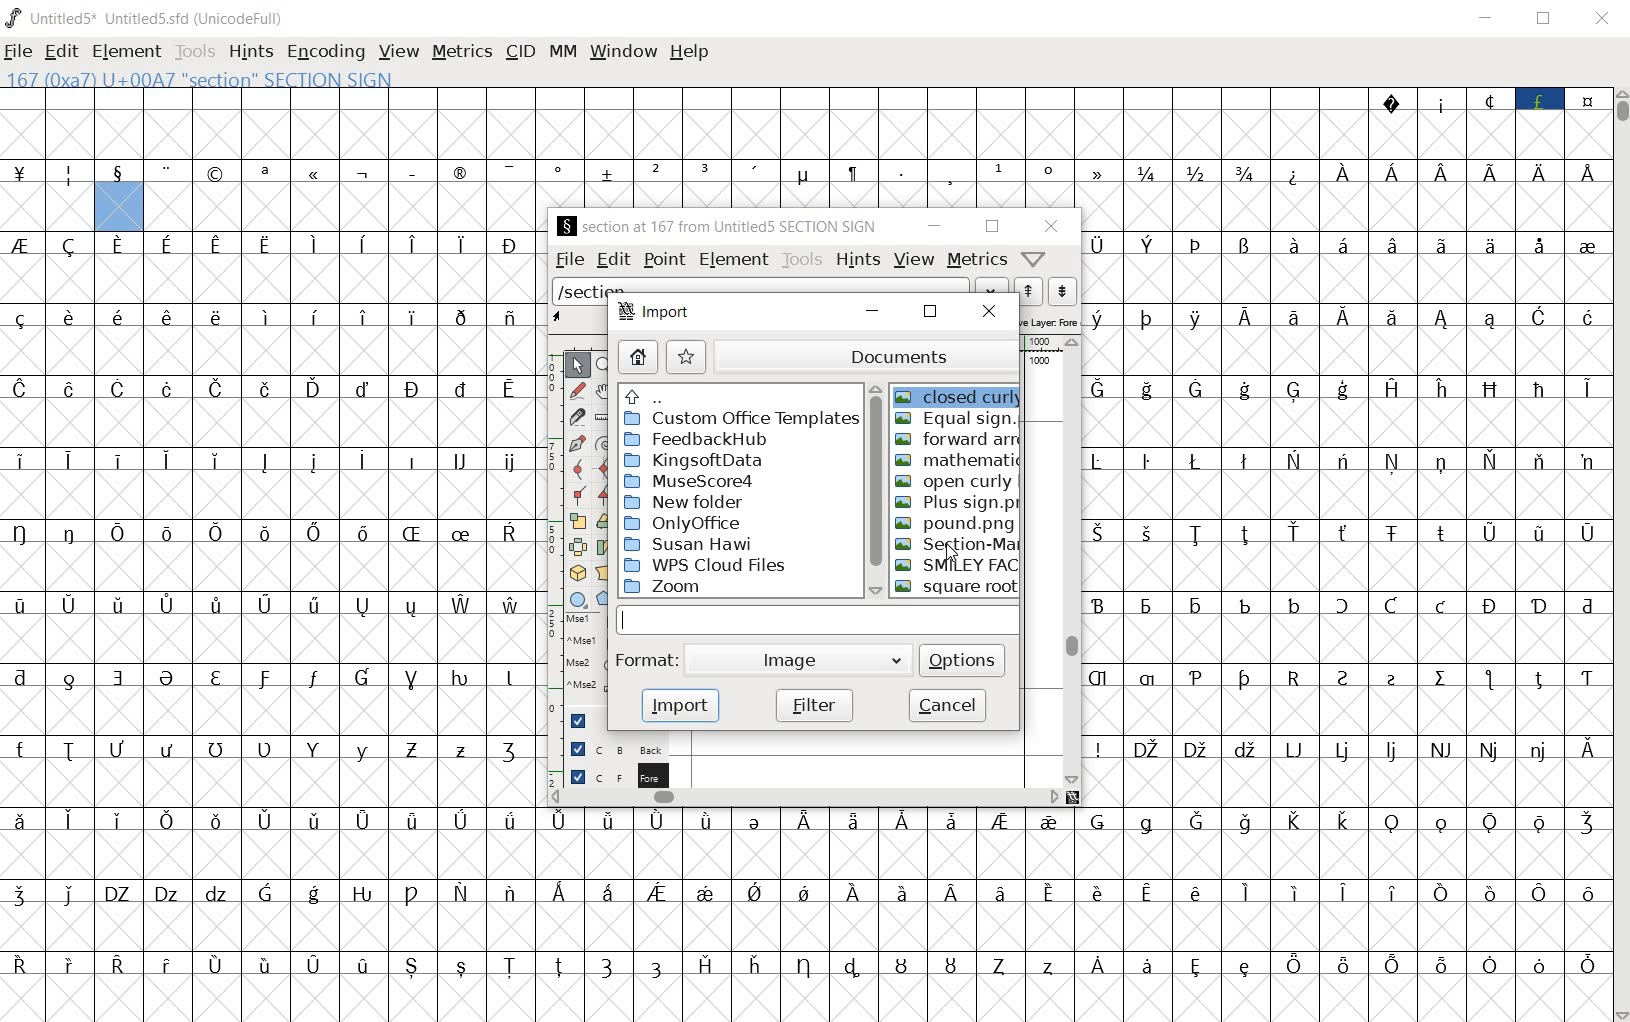 The image size is (1630, 1022). Describe the element at coordinates (269, 605) in the screenshot. I see `special letters` at that location.